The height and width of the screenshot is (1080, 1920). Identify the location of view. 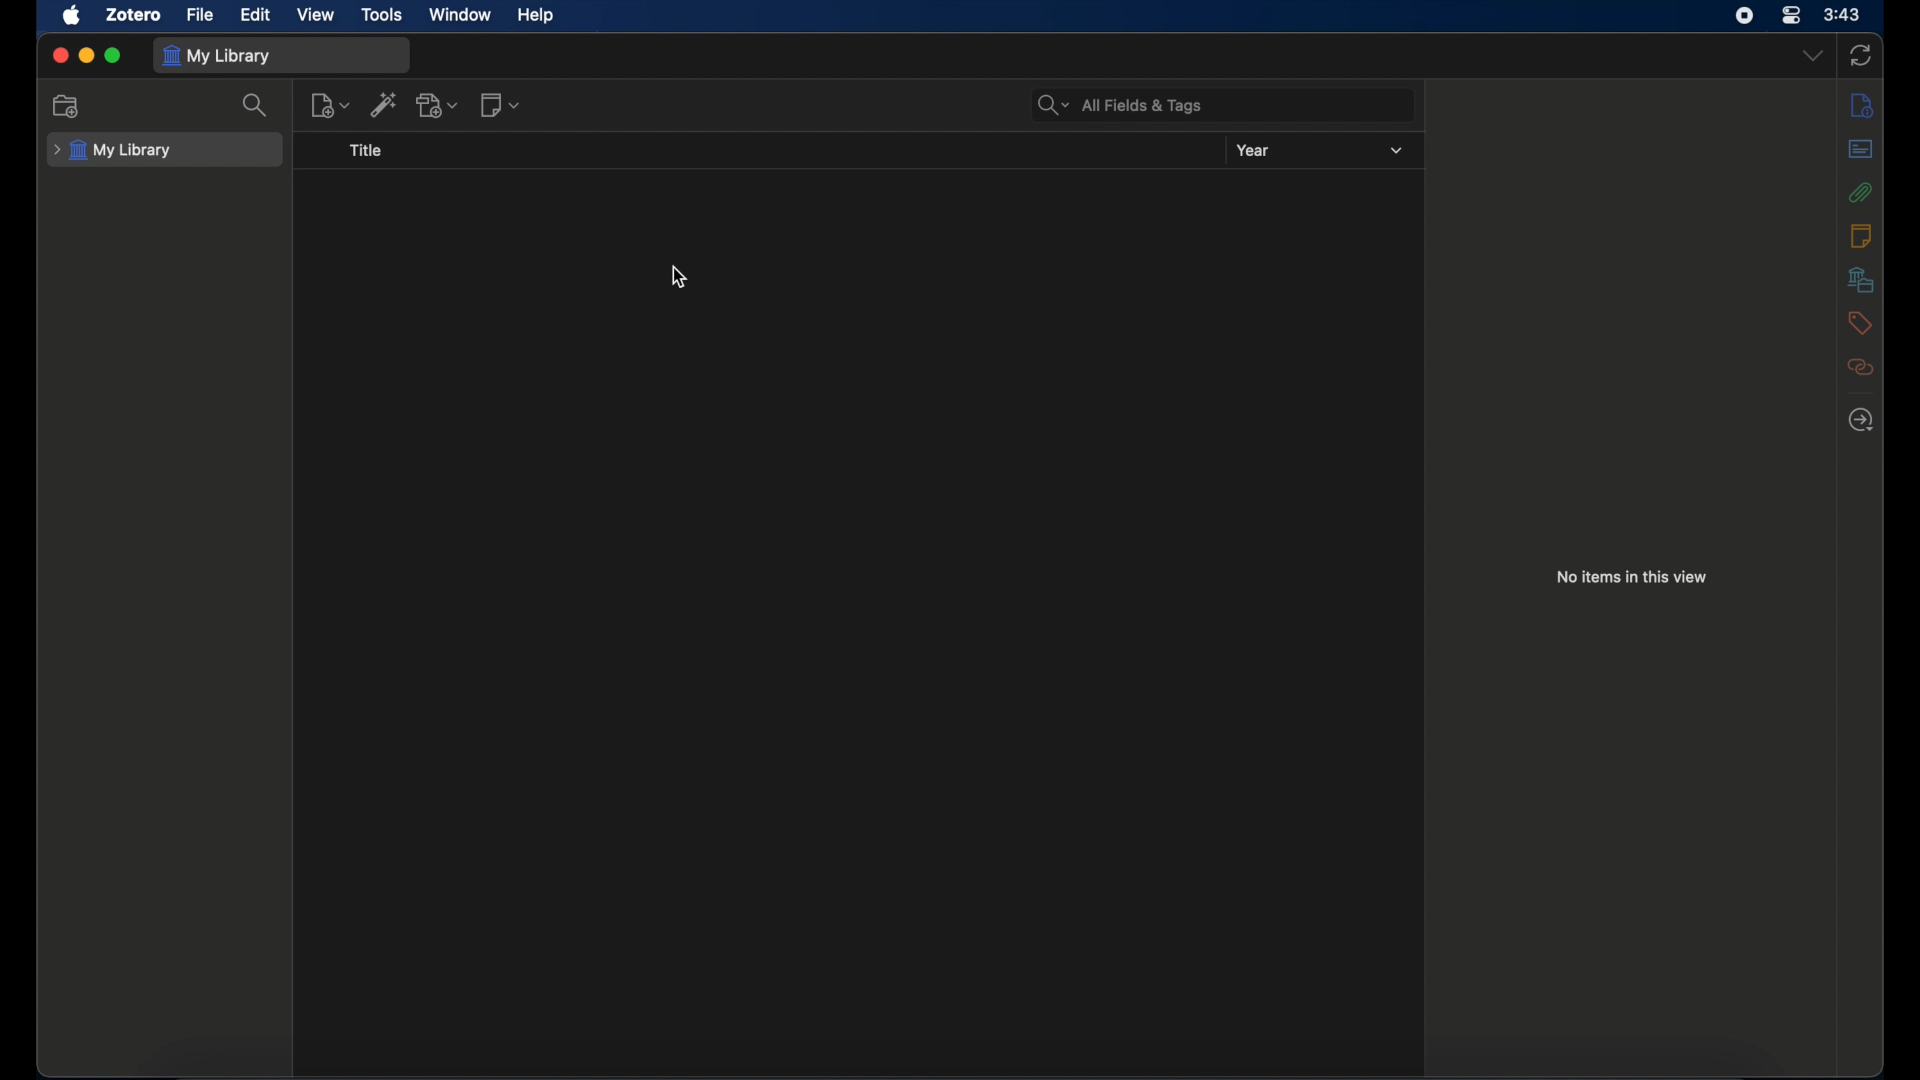
(314, 14).